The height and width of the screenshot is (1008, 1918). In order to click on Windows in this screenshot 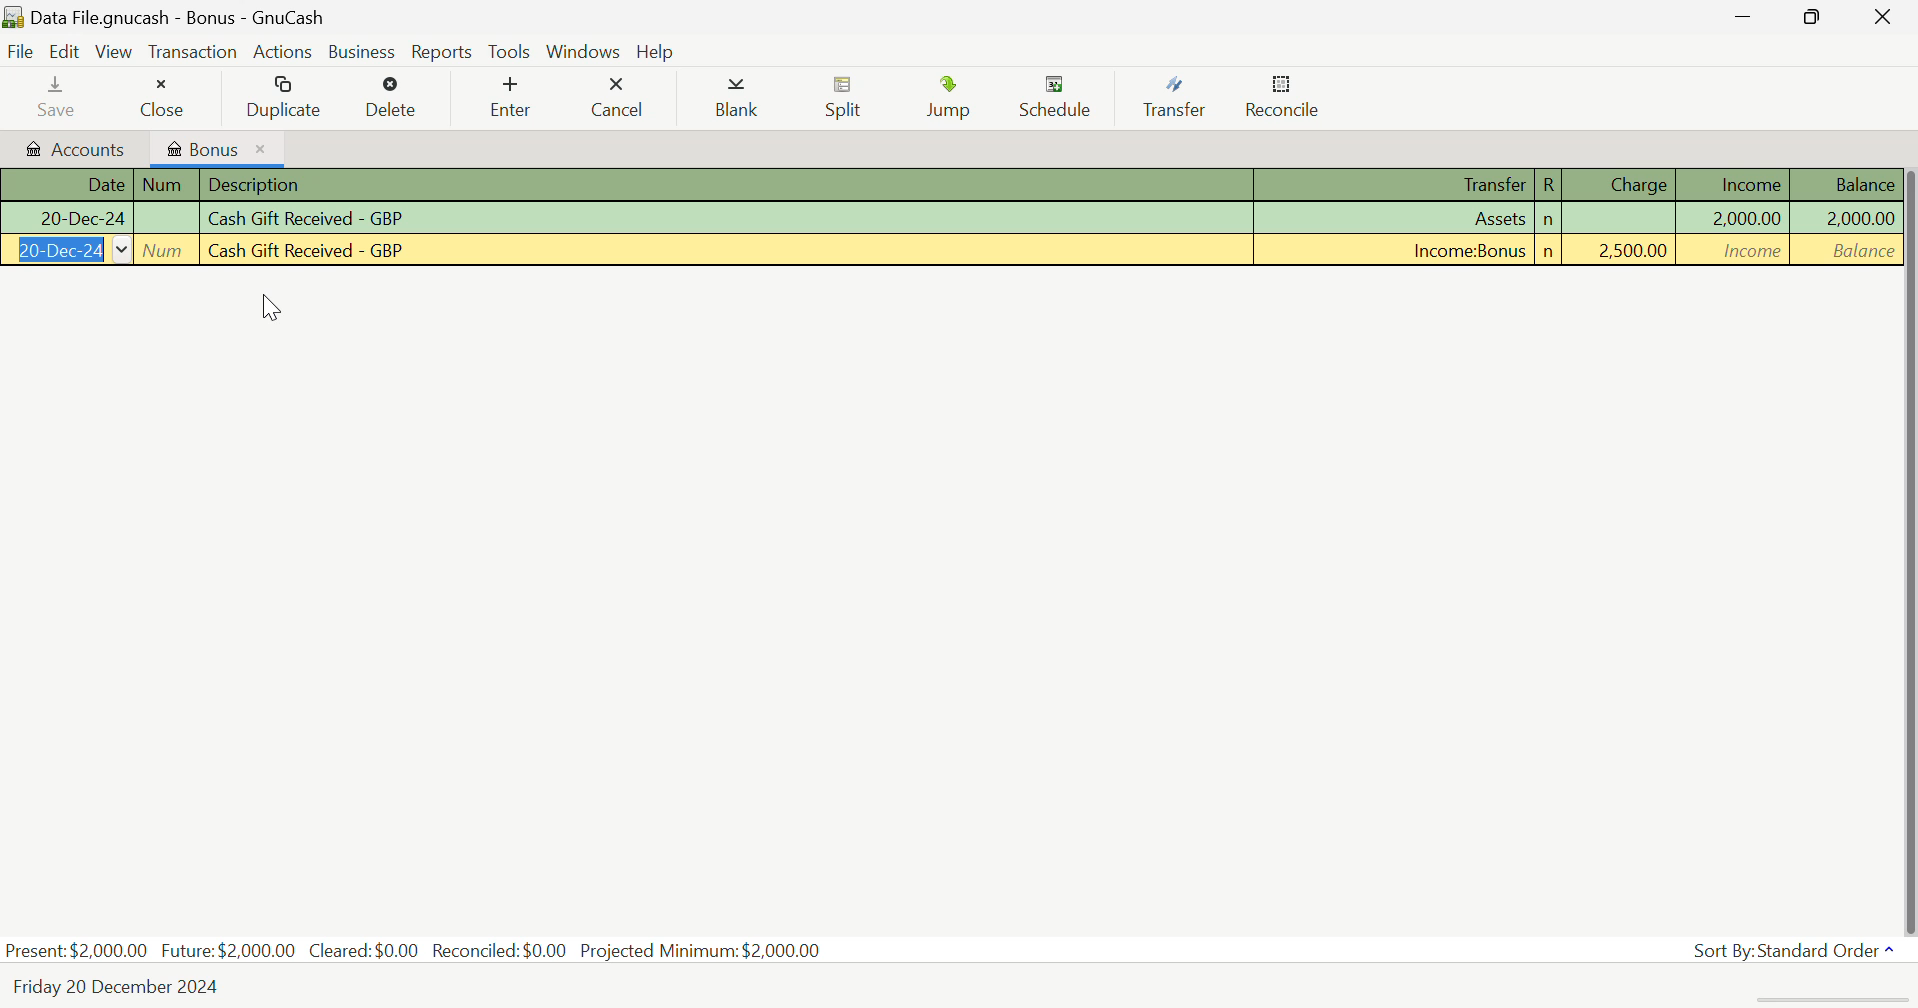, I will do `click(584, 49)`.